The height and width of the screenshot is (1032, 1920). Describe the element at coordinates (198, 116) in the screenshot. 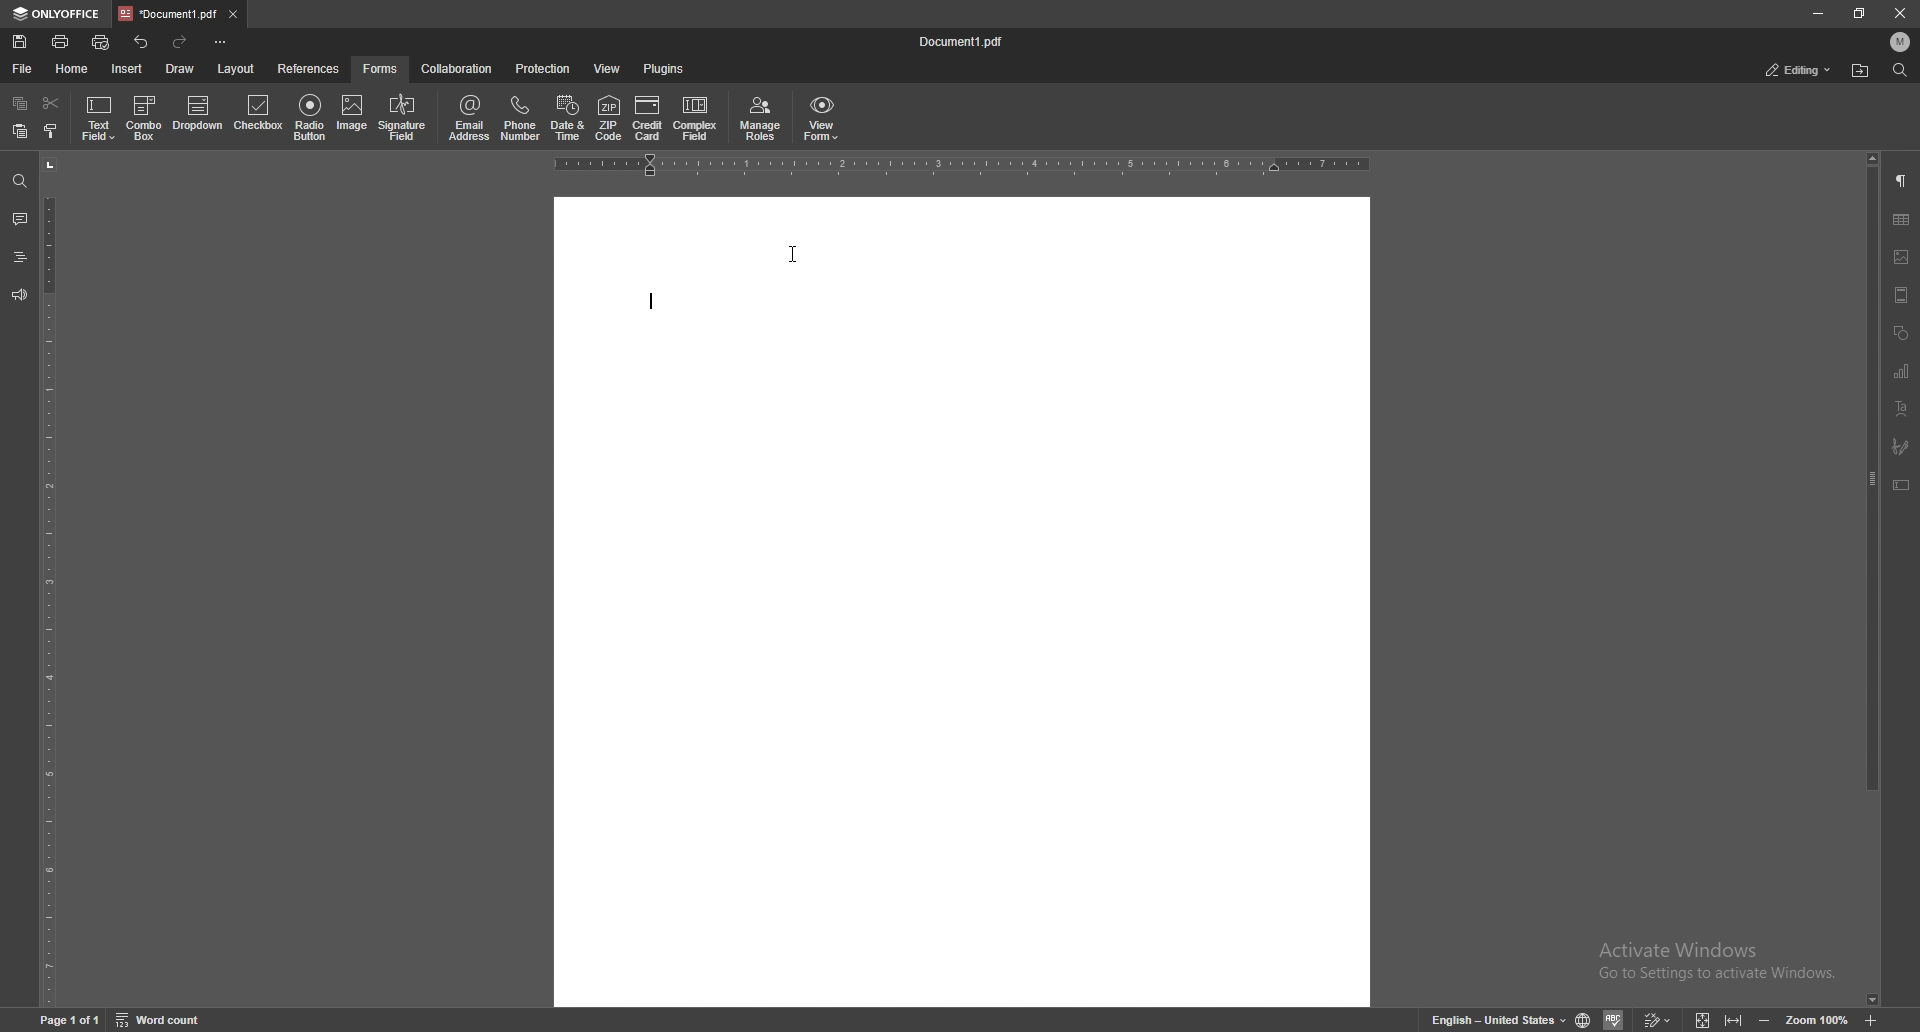

I see `dropdown` at that location.